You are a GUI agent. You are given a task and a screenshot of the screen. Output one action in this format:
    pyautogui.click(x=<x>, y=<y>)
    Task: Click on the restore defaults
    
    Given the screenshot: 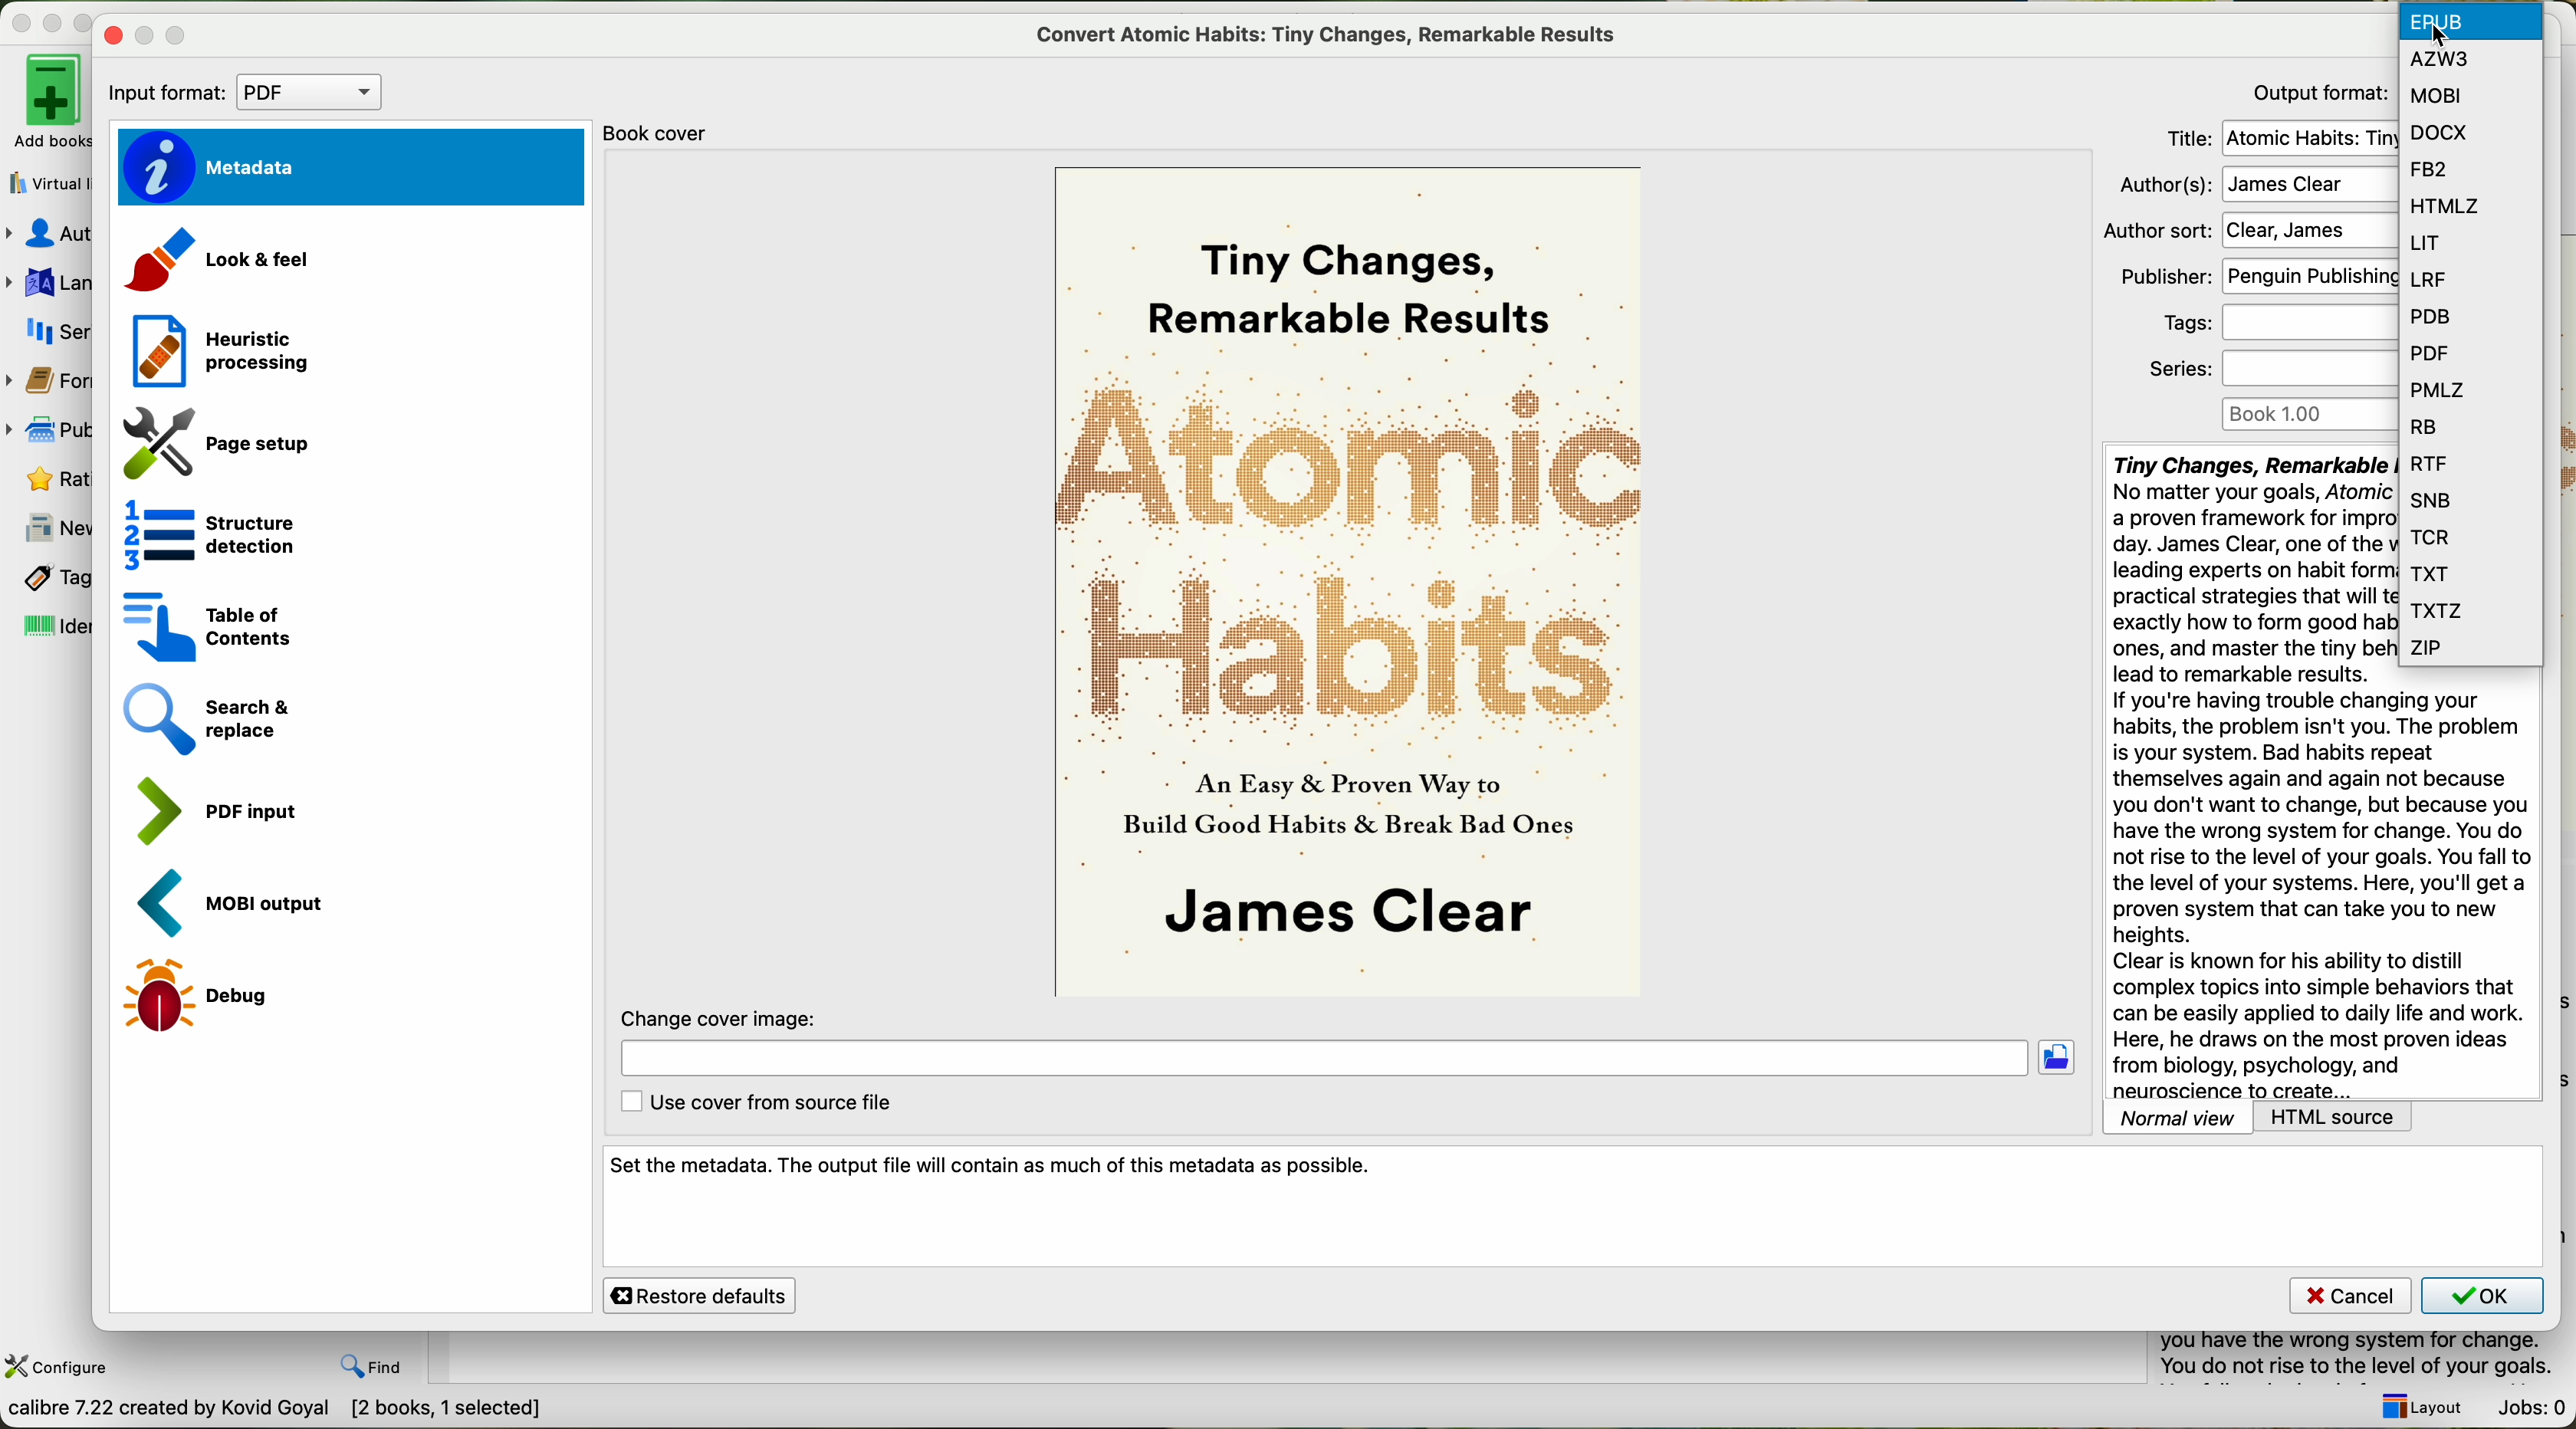 What is the action you would take?
    pyautogui.click(x=699, y=1295)
    